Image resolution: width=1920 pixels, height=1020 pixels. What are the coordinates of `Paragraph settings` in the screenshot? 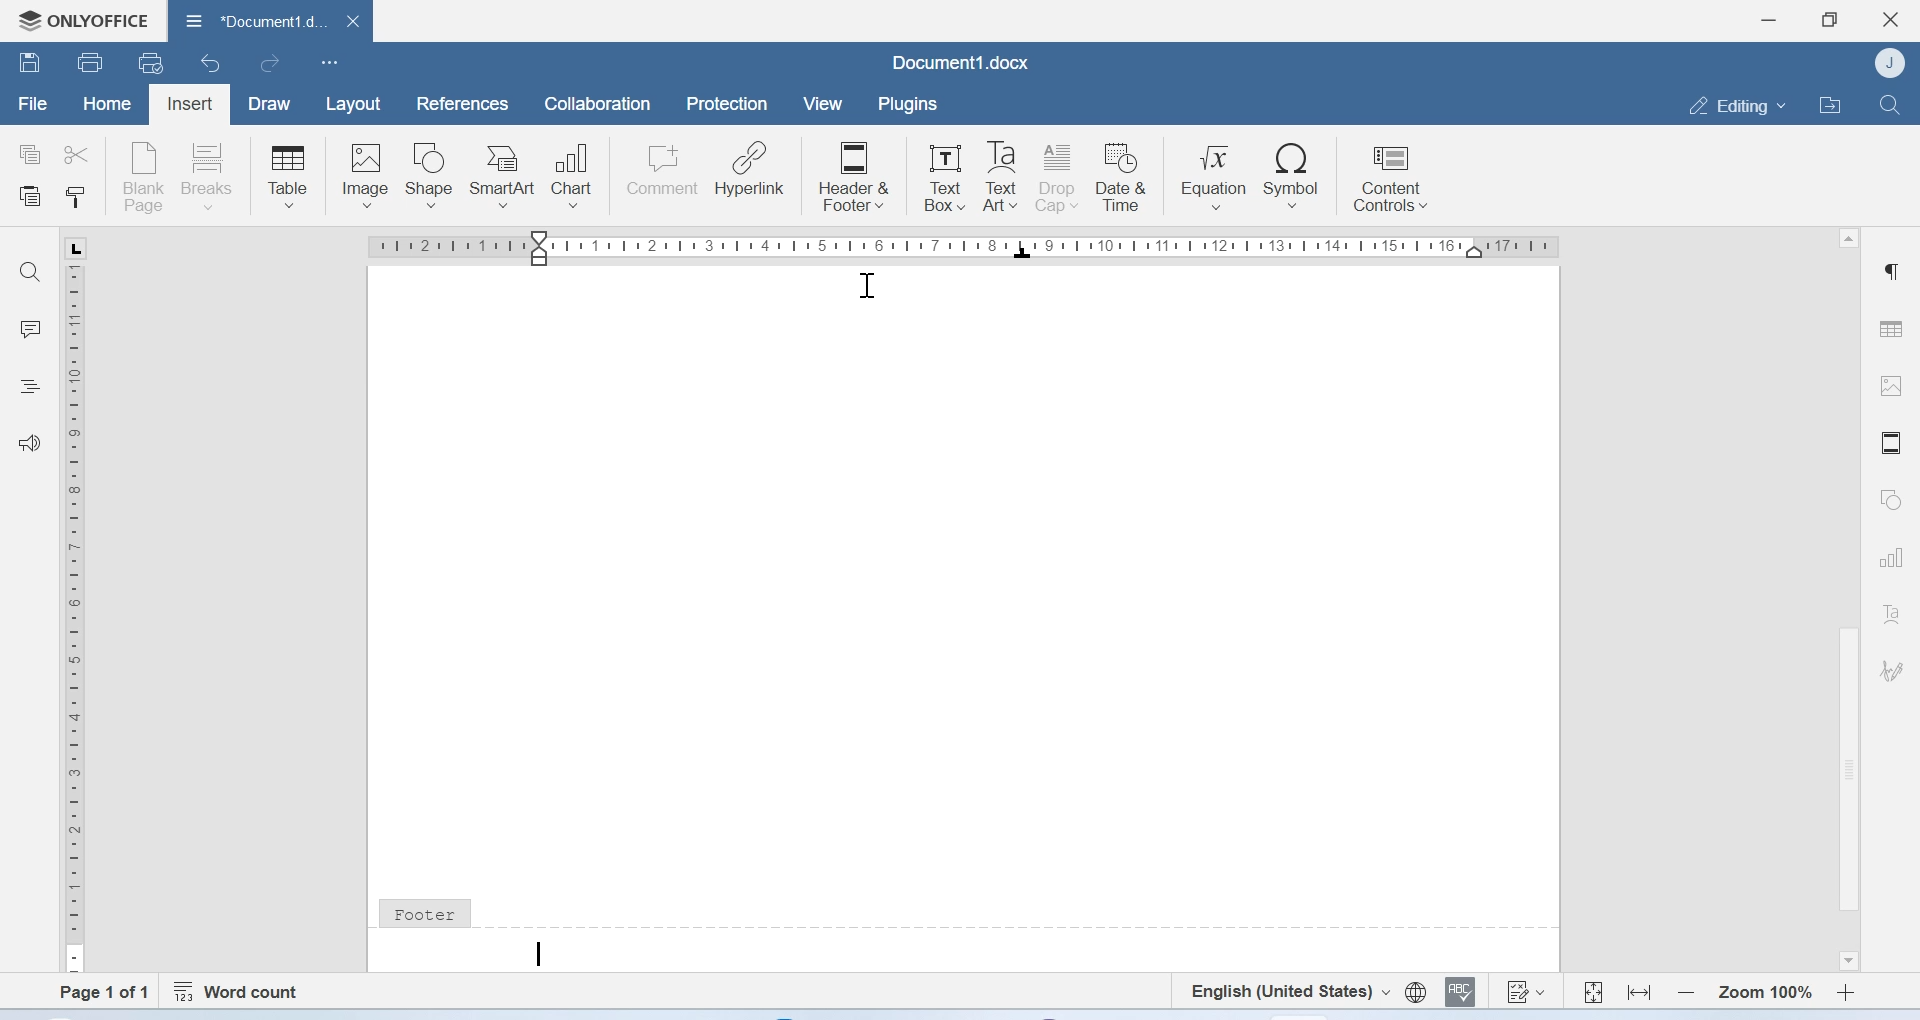 It's located at (1894, 272).